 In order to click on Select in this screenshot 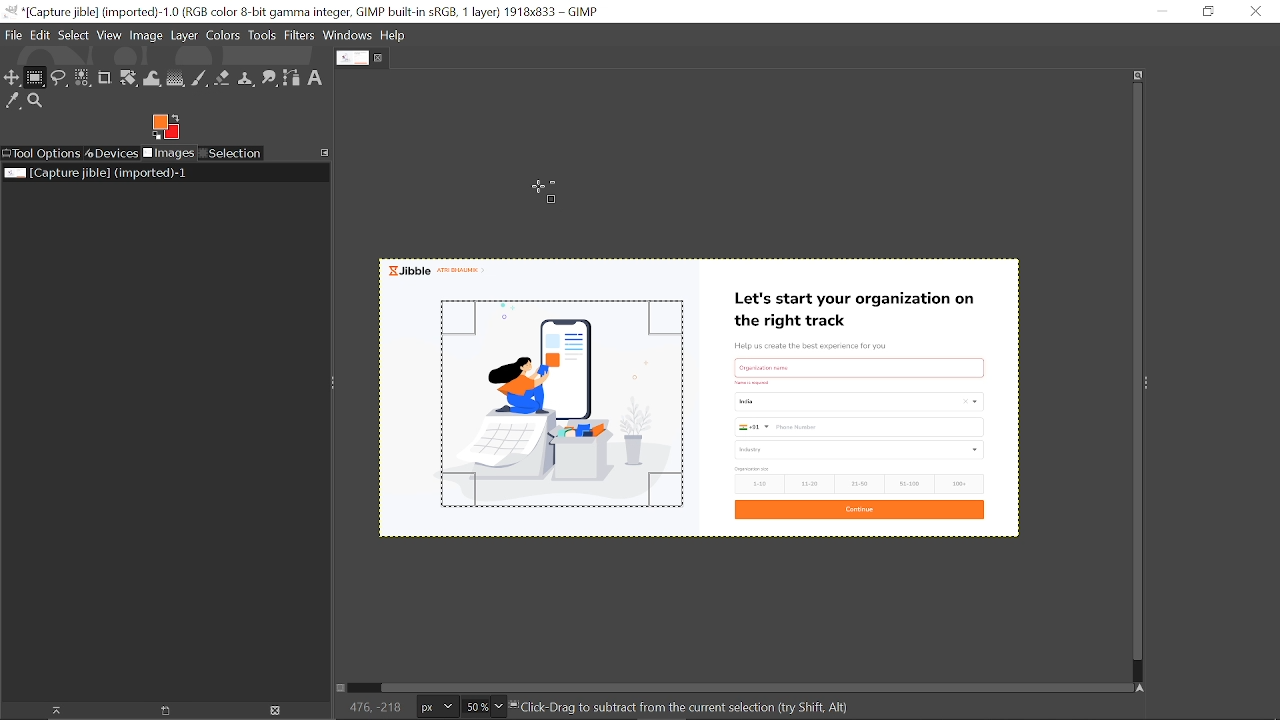, I will do `click(74, 35)`.